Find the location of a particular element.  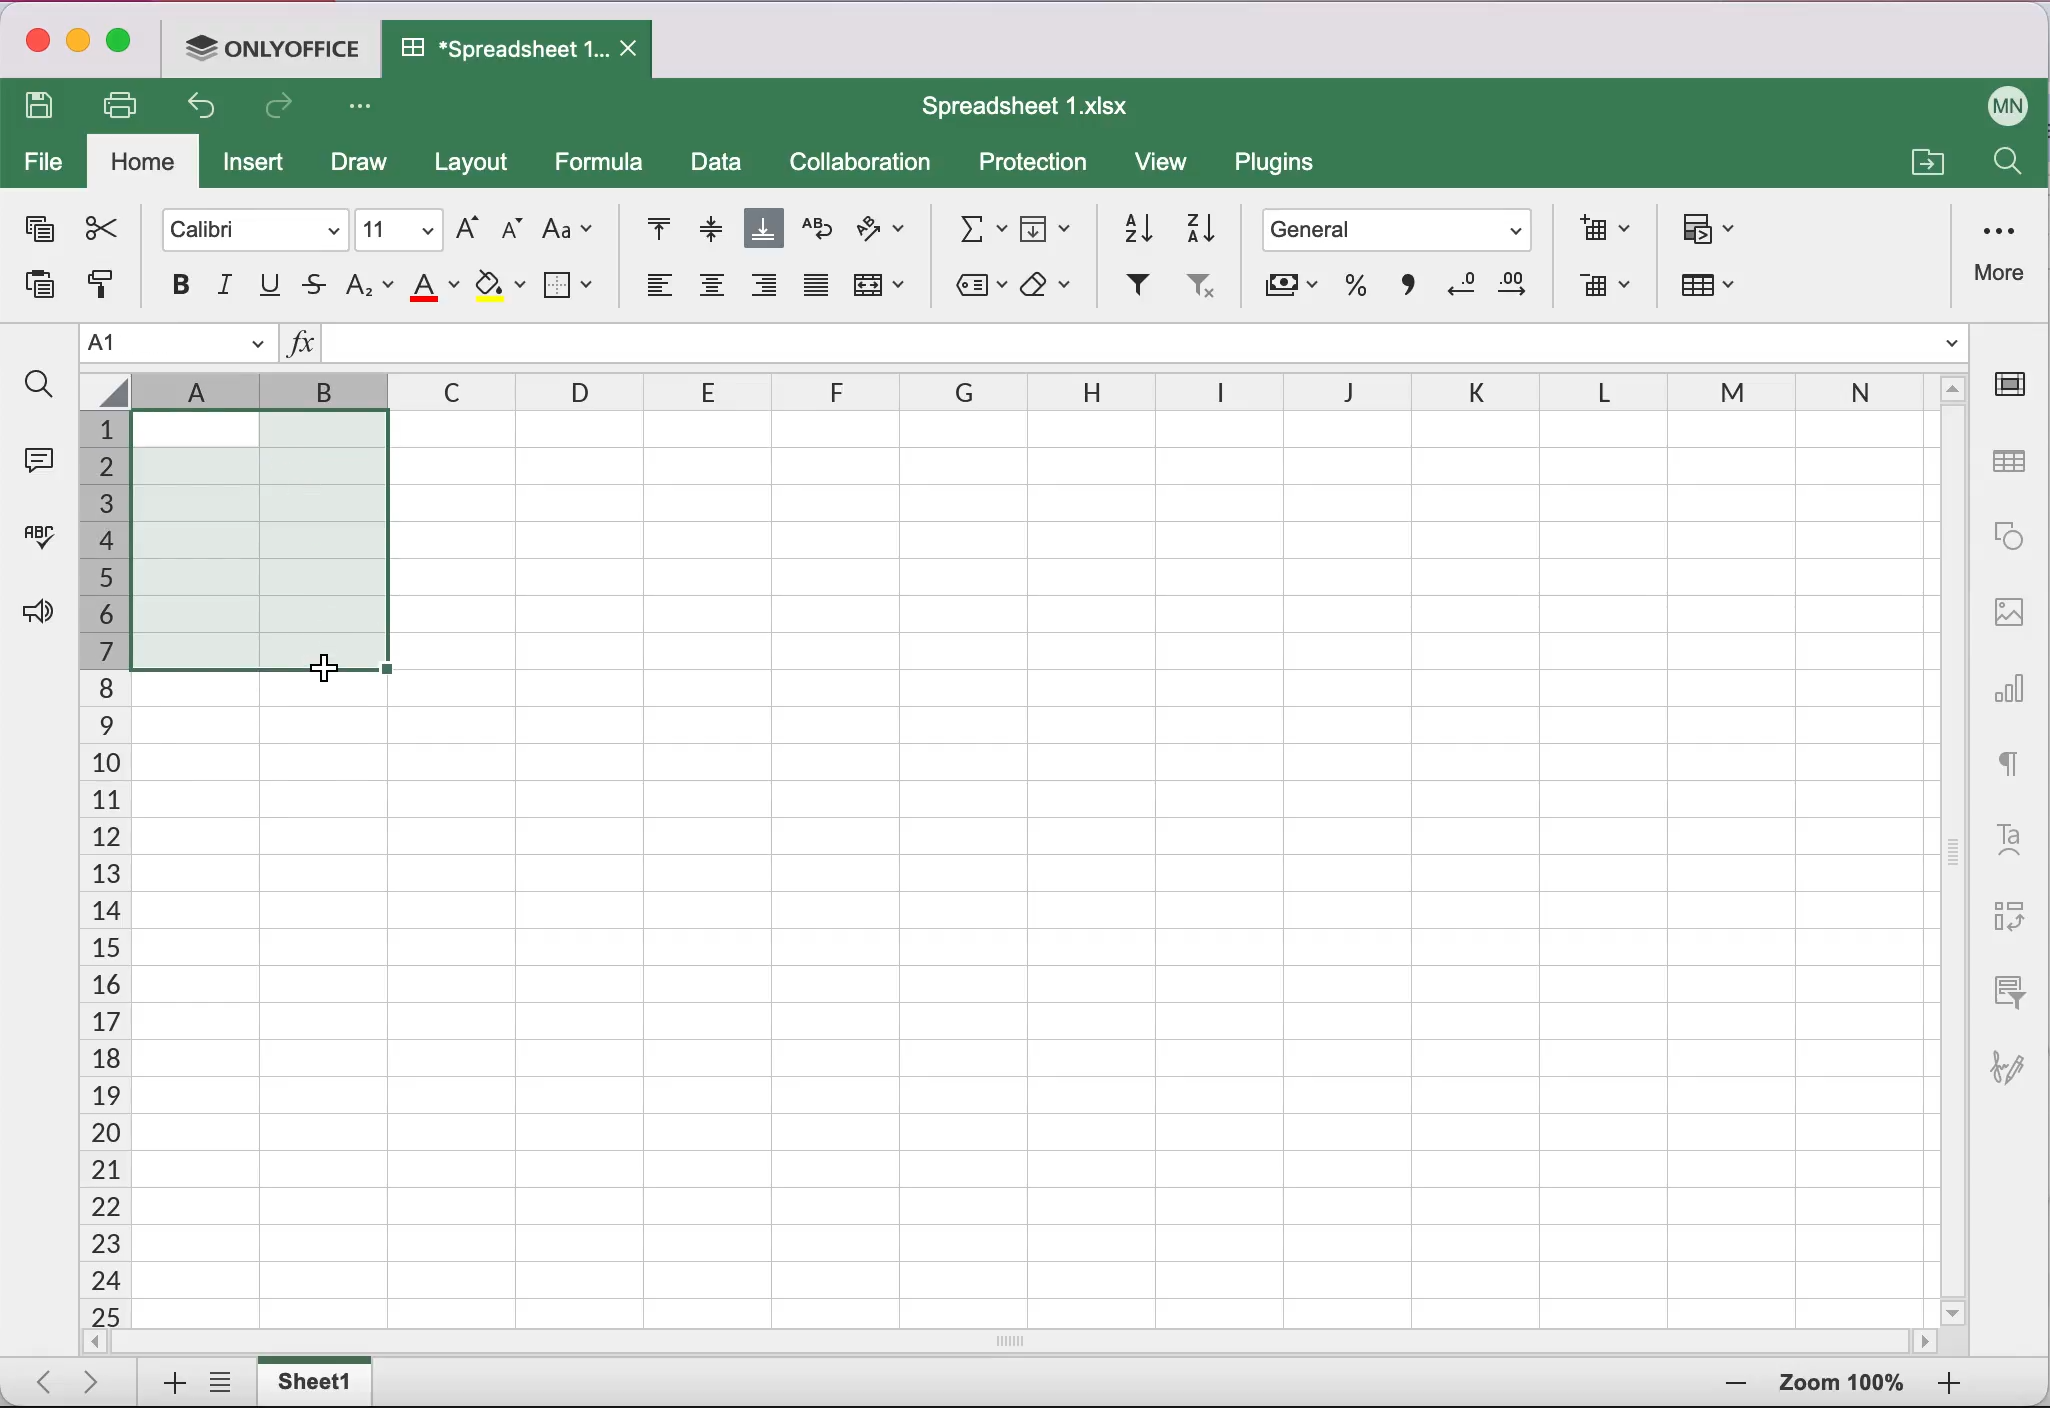

align top is located at coordinates (647, 230).